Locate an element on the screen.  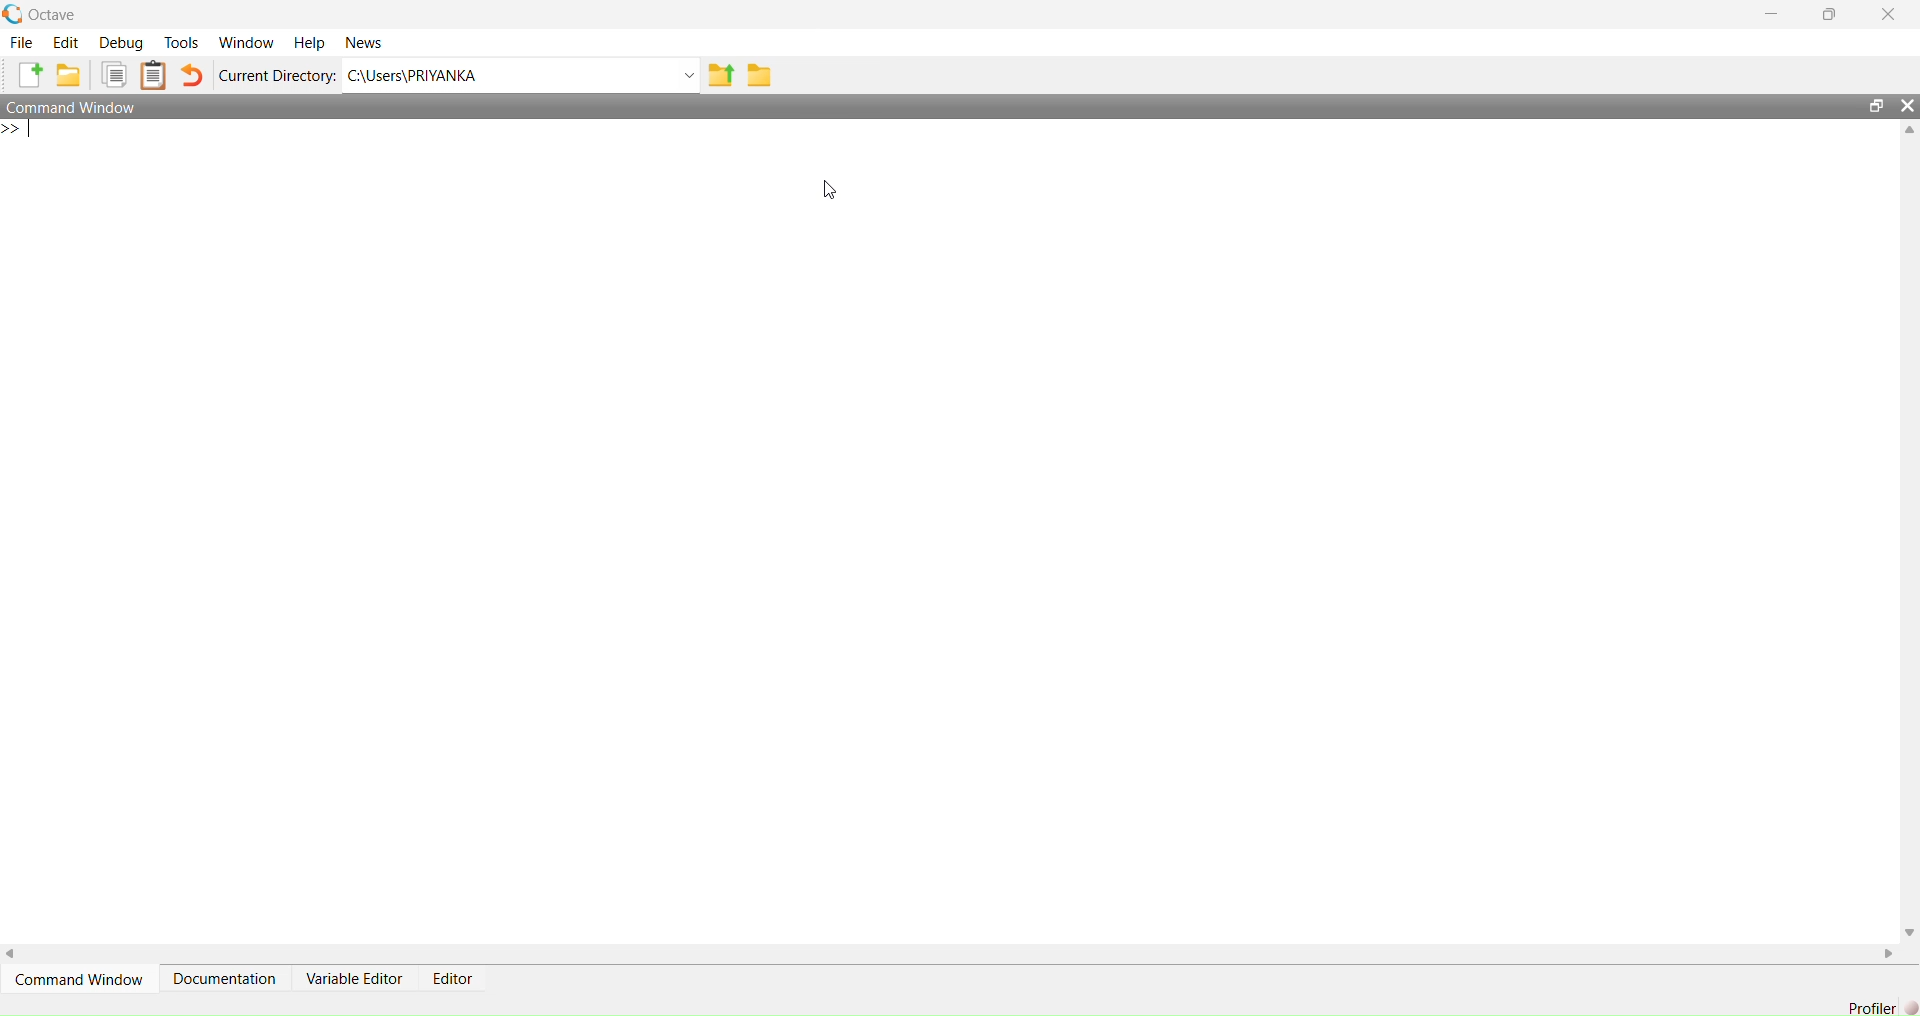
Editor is located at coordinates (452, 979).